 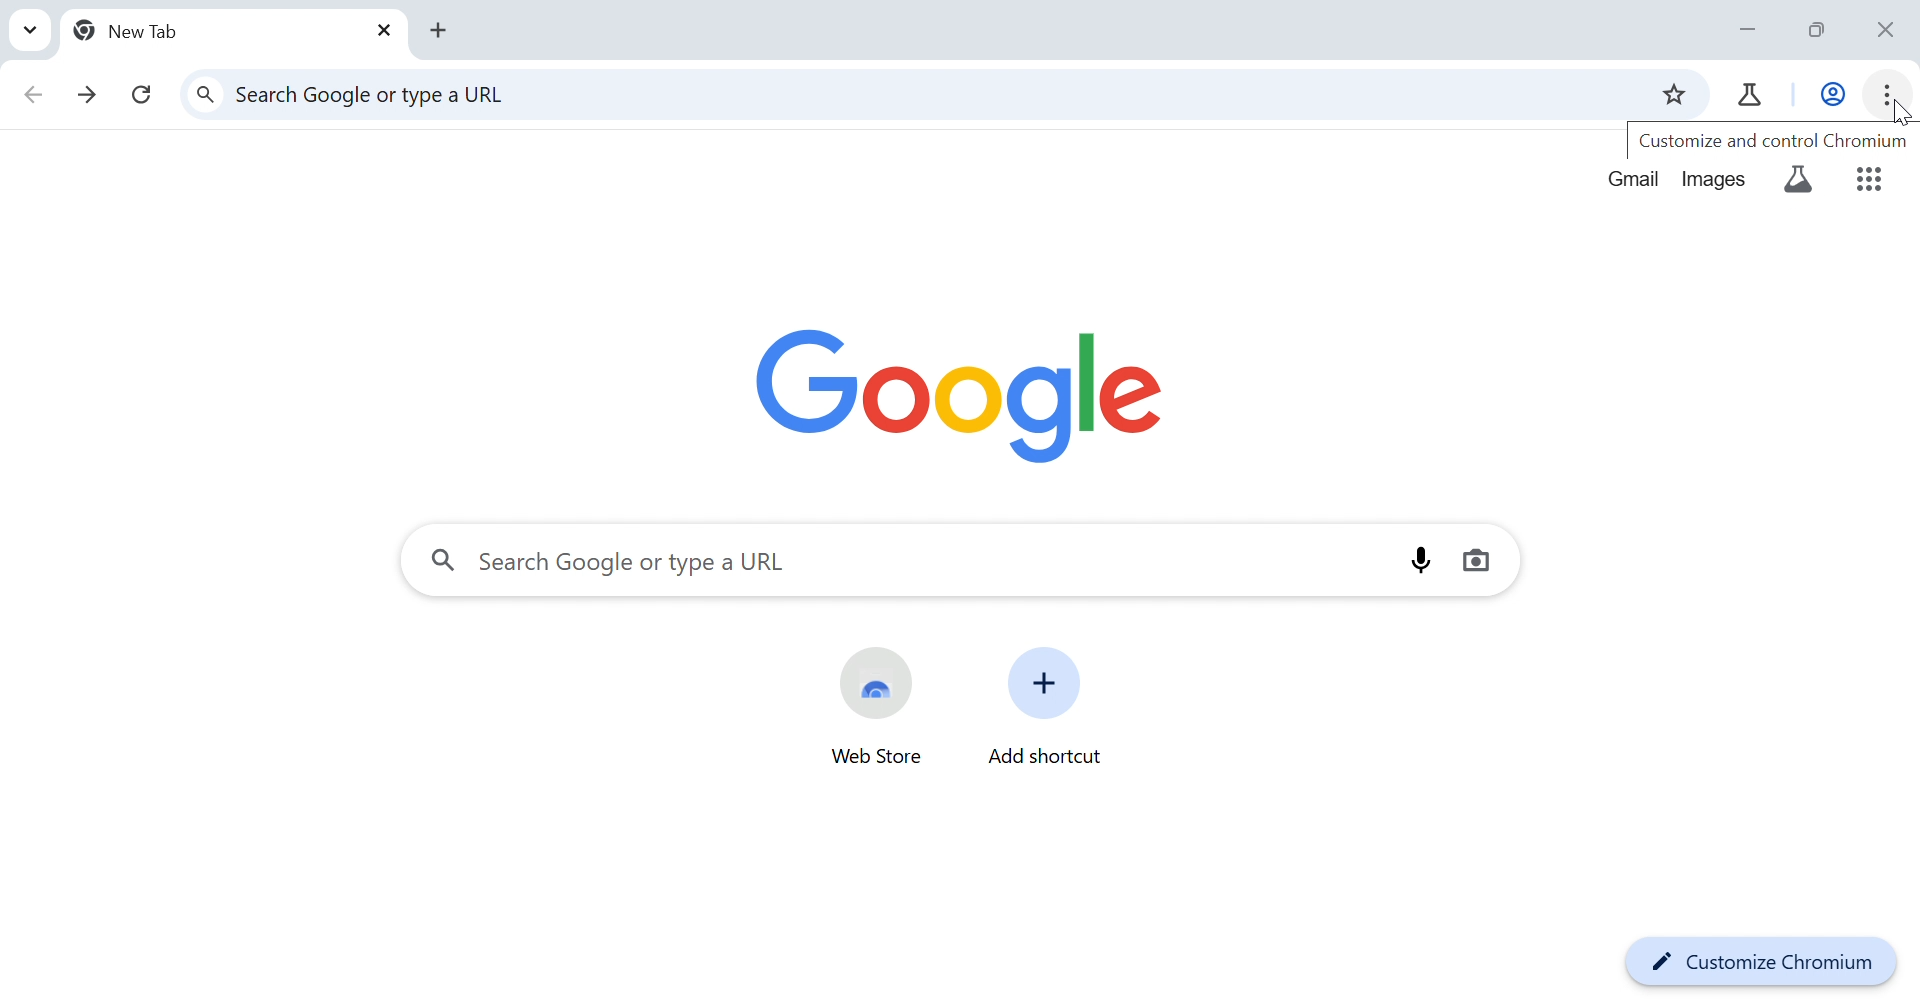 I want to click on Search icon, so click(x=208, y=96).